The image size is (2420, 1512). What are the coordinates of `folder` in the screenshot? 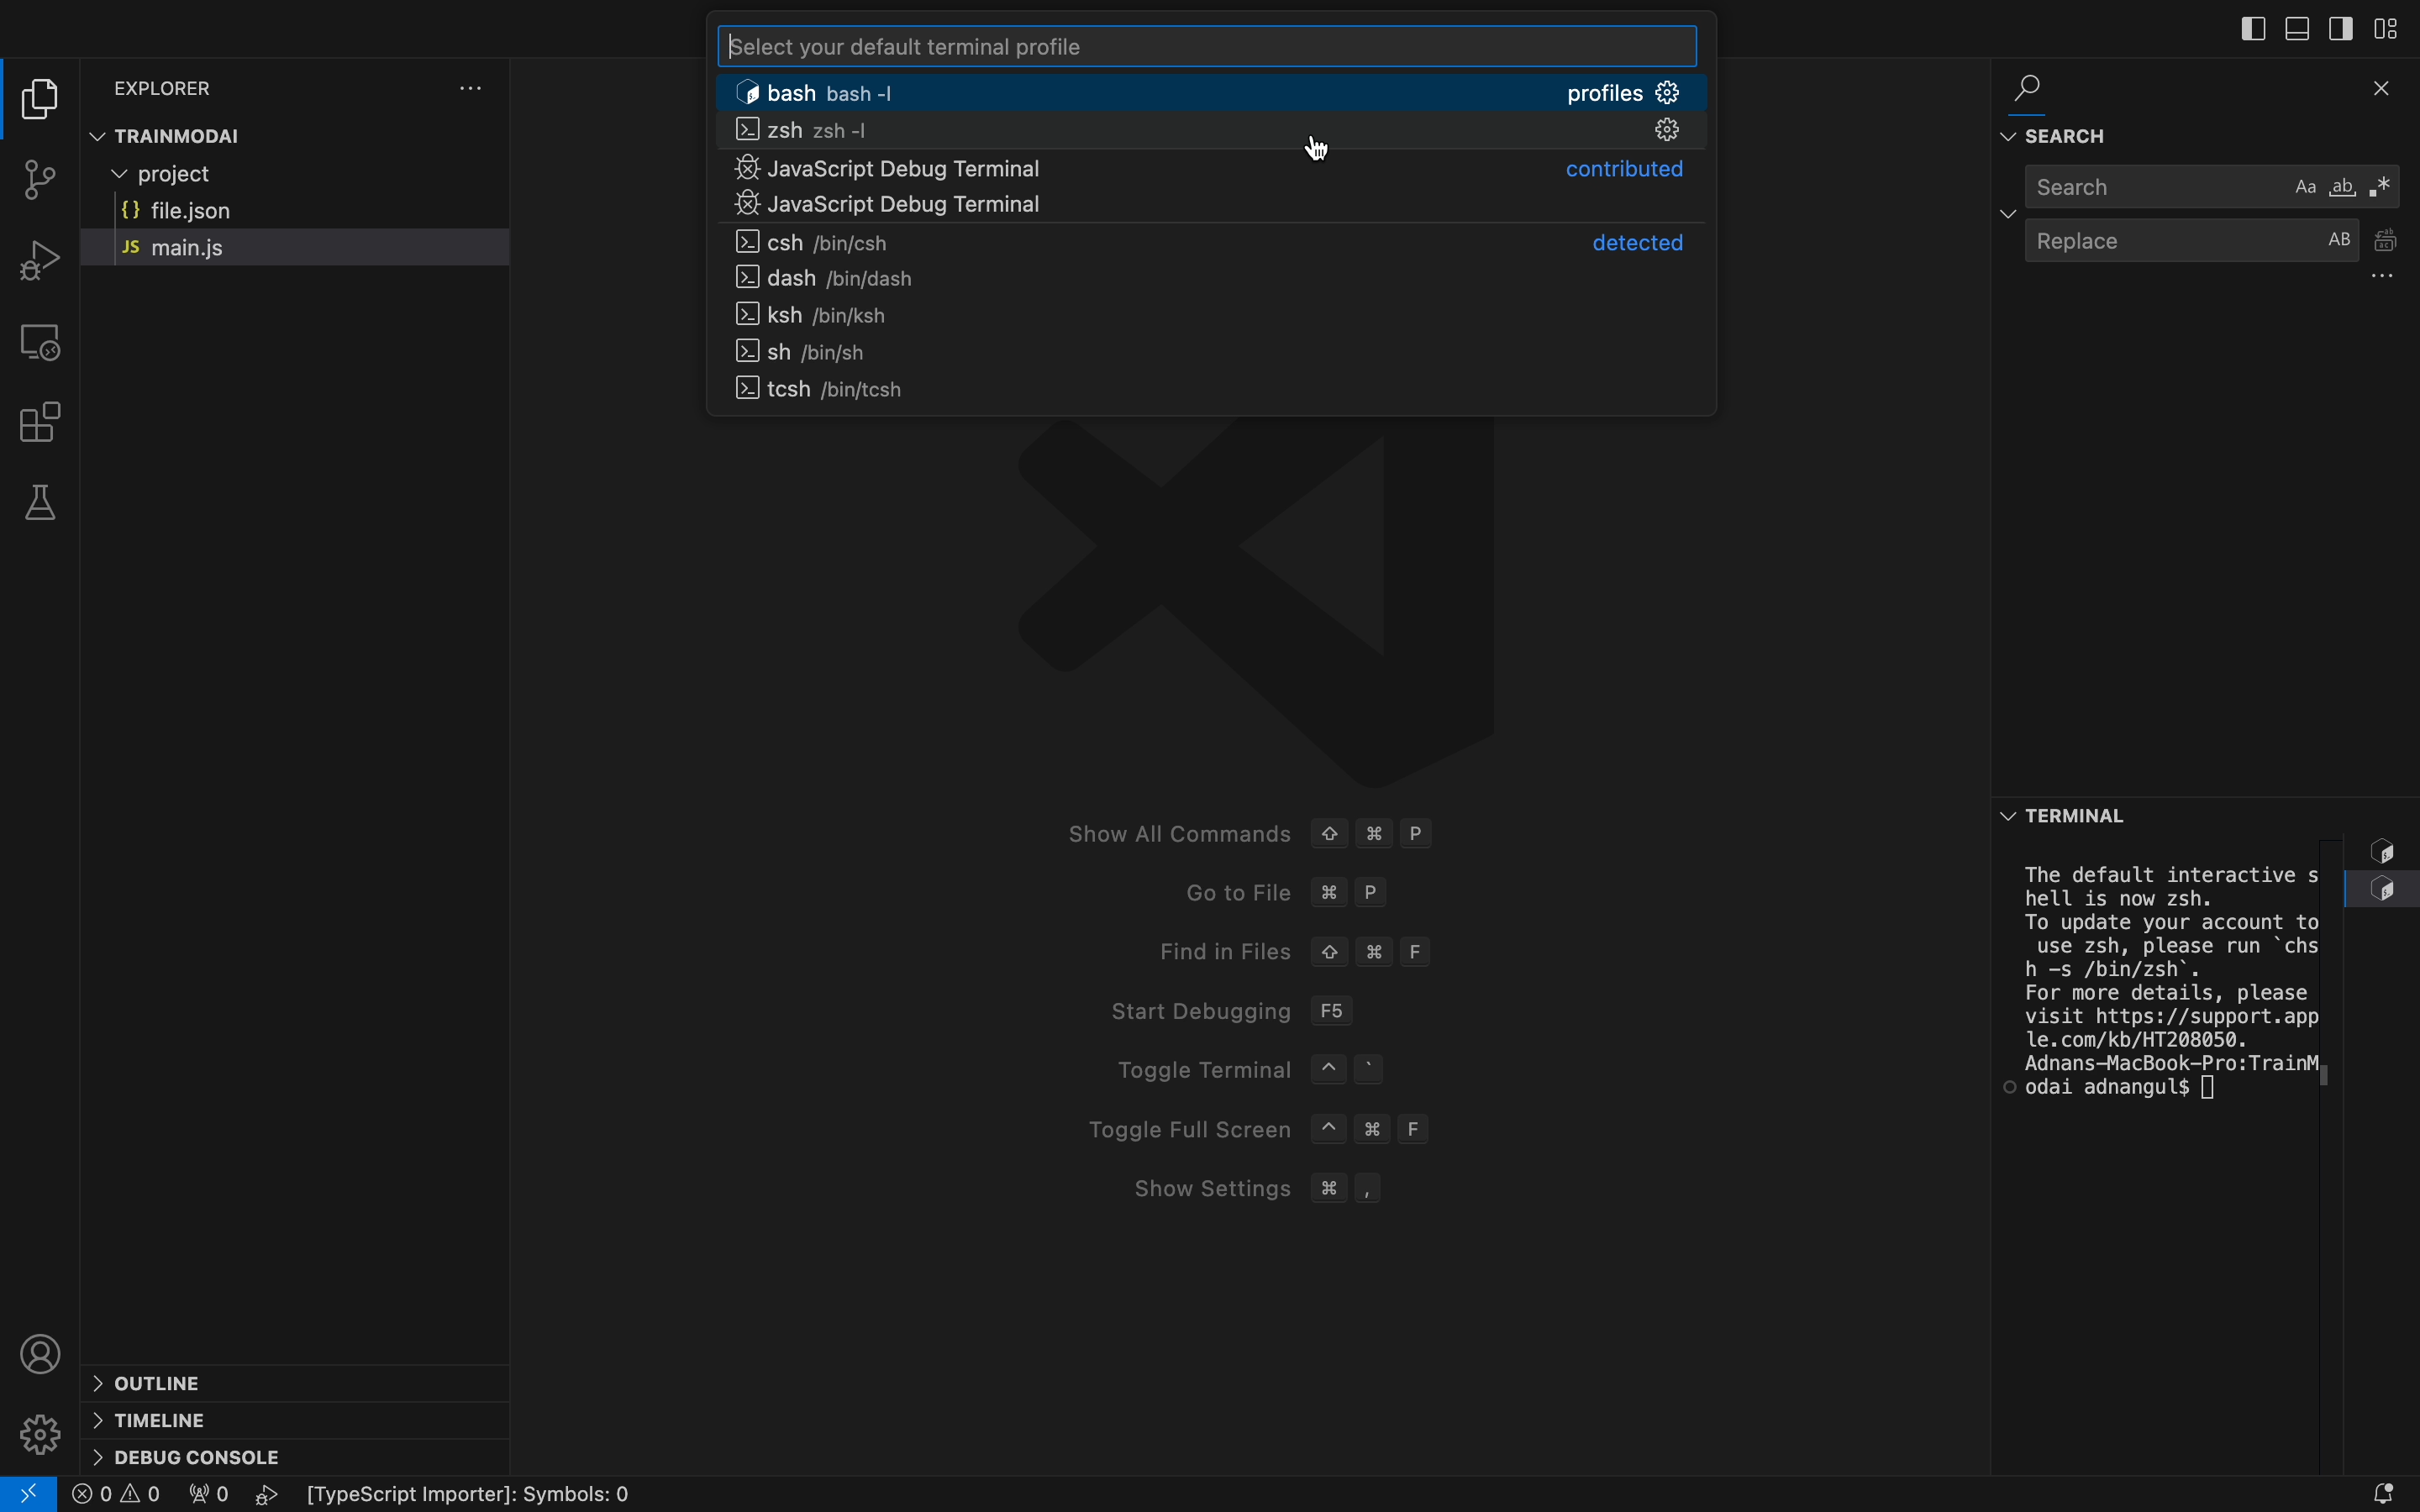 It's located at (40, 98).